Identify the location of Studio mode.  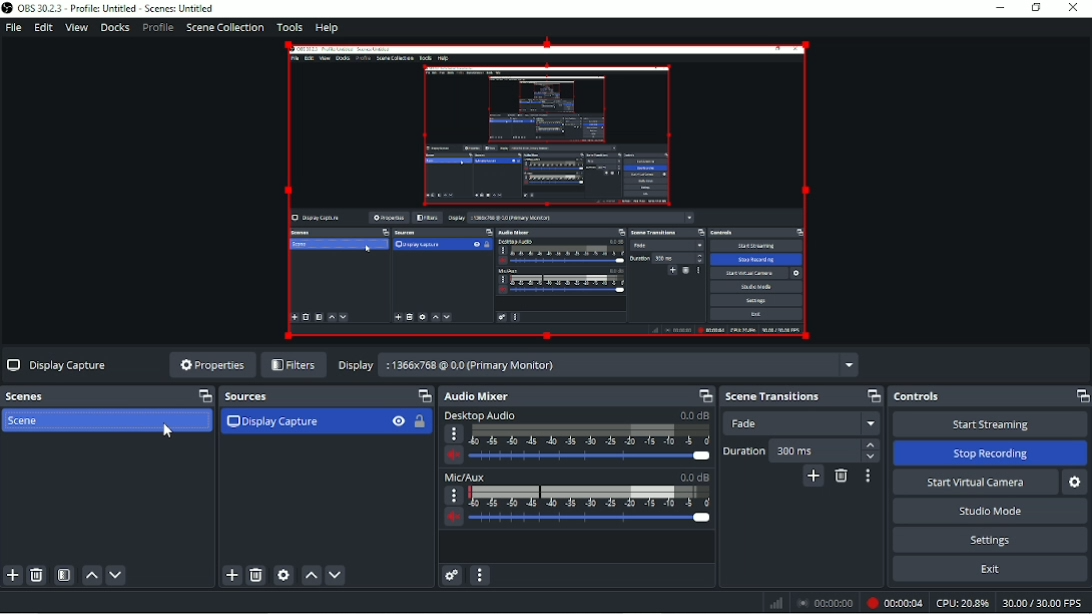
(990, 510).